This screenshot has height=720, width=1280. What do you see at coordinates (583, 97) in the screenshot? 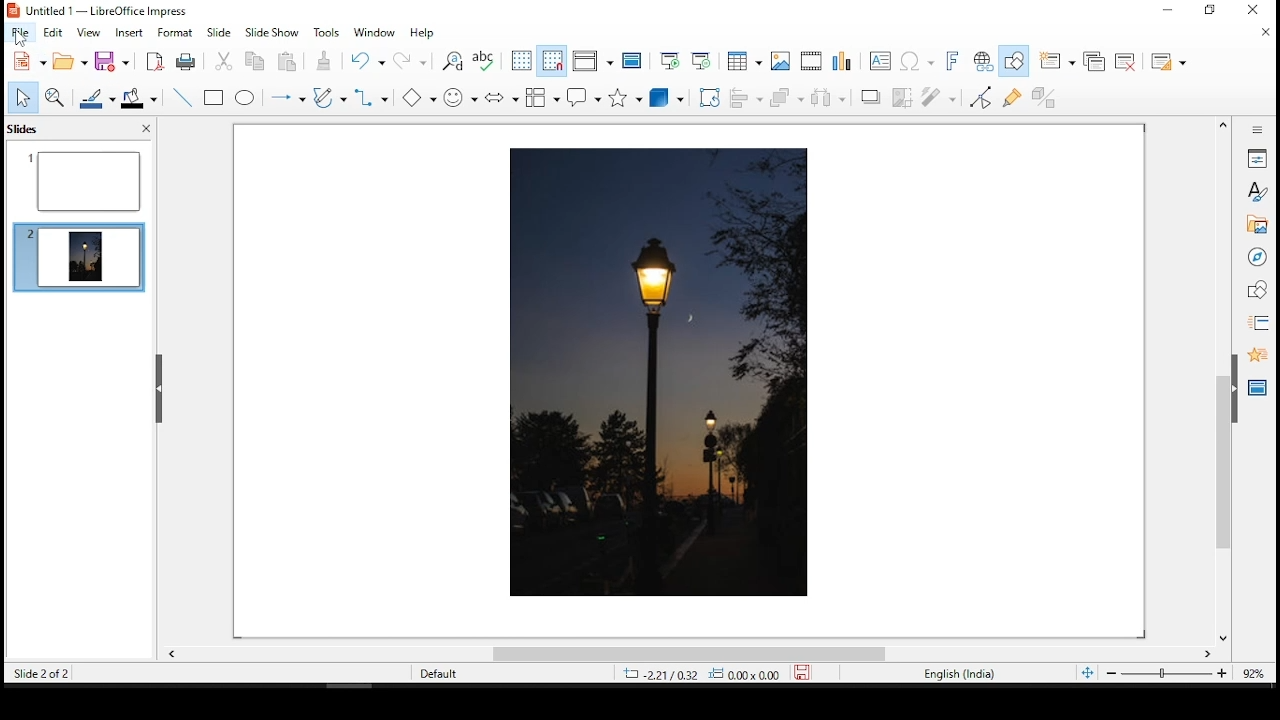
I see `callout shapes` at bounding box center [583, 97].